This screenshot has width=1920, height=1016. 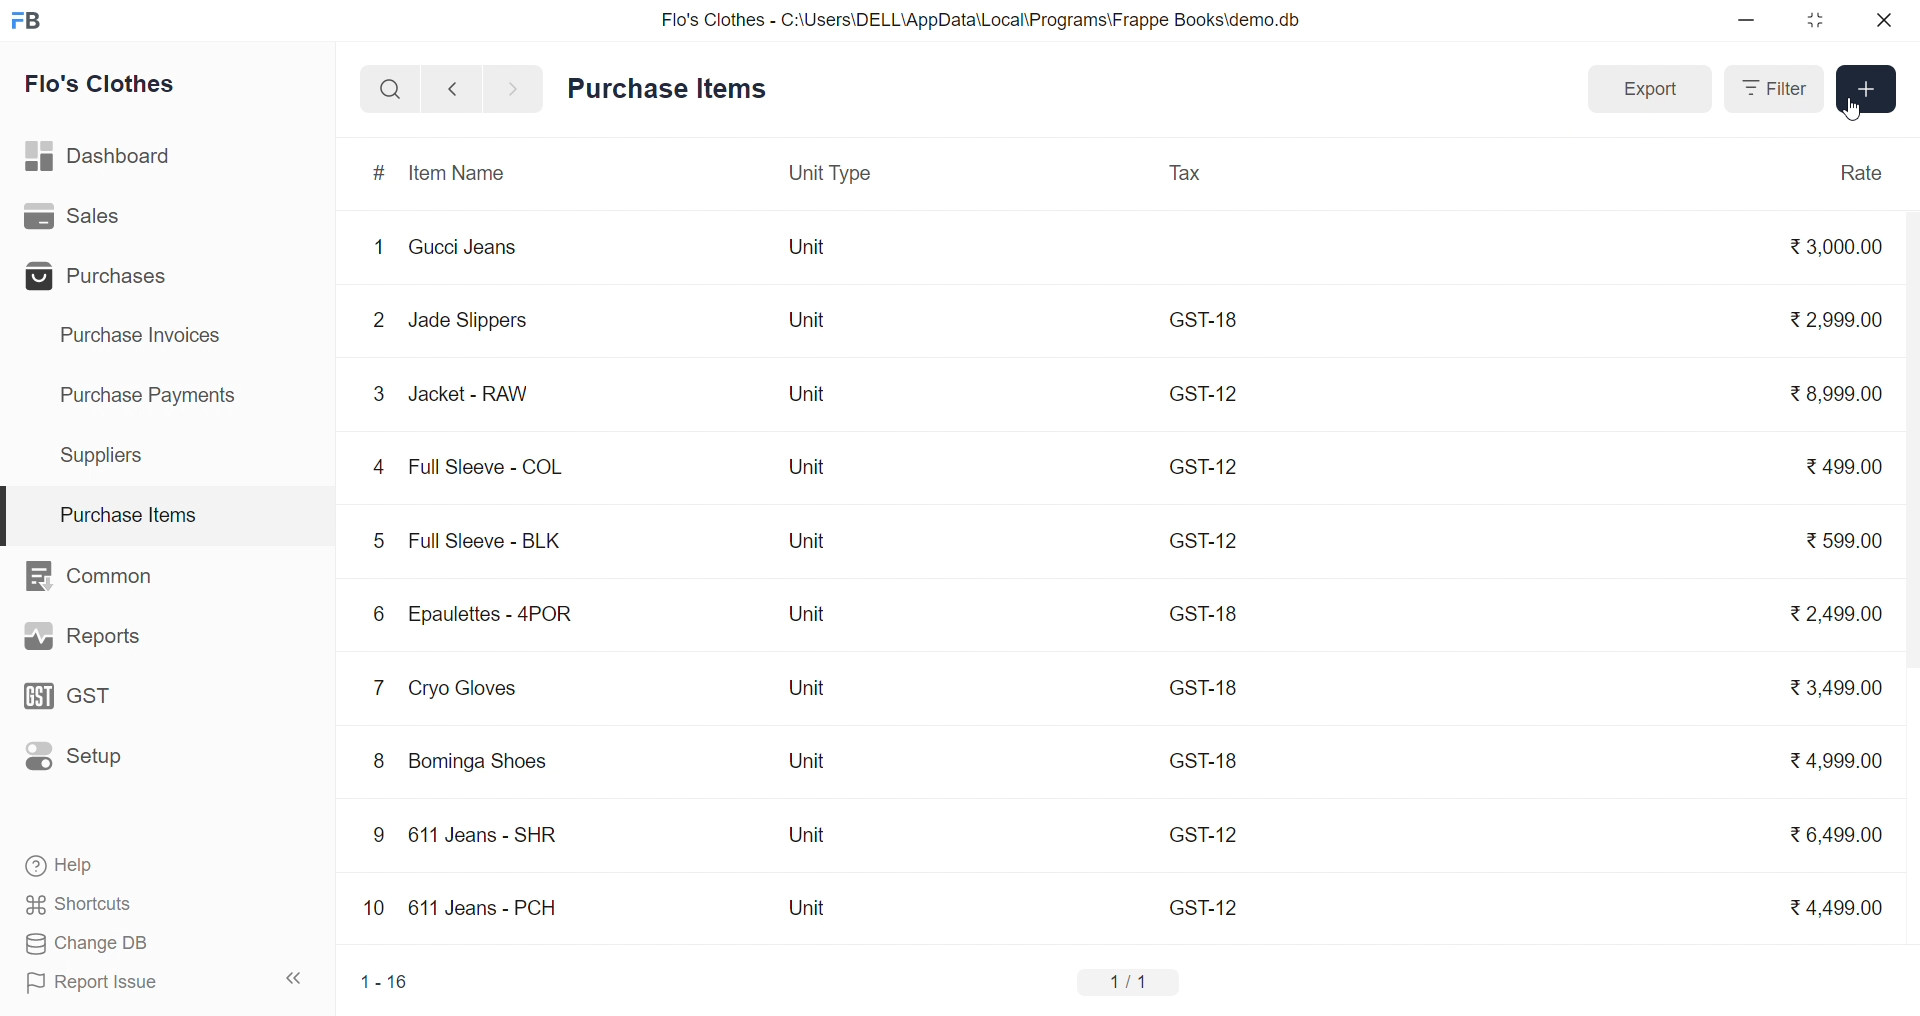 I want to click on cursor, so click(x=1856, y=110).